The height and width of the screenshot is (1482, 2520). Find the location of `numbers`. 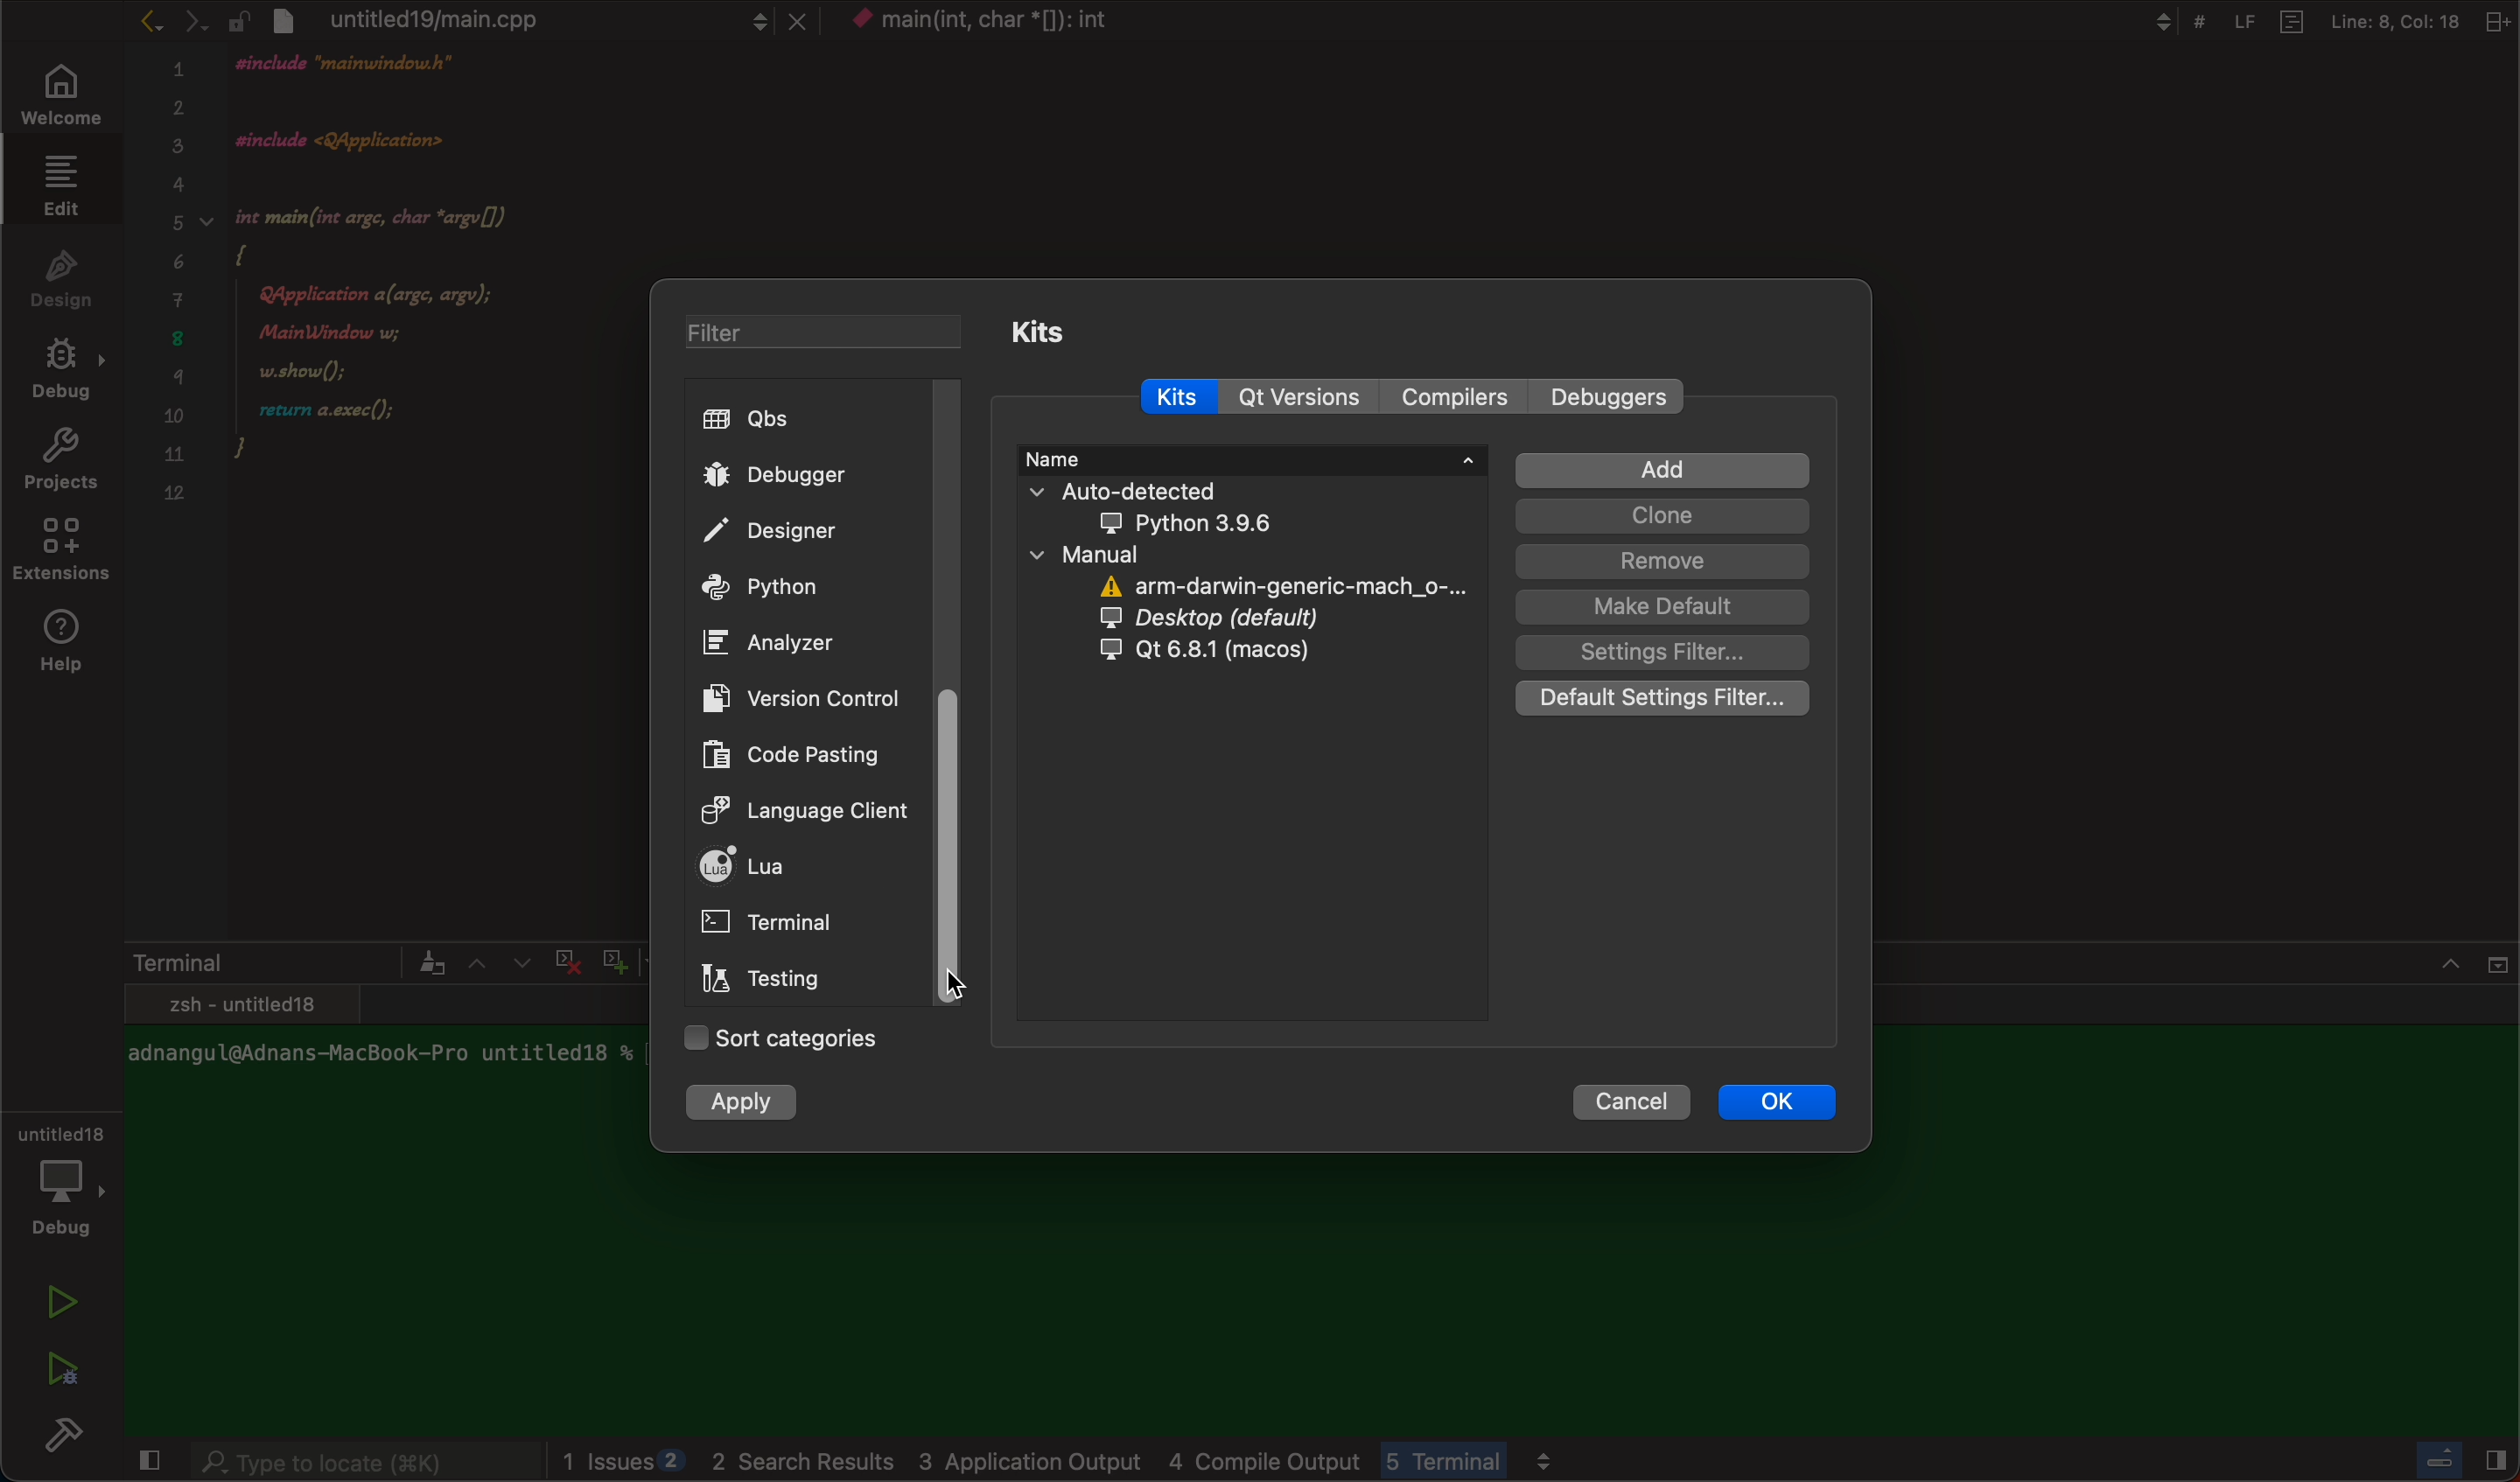

numbers is located at coordinates (176, 293).